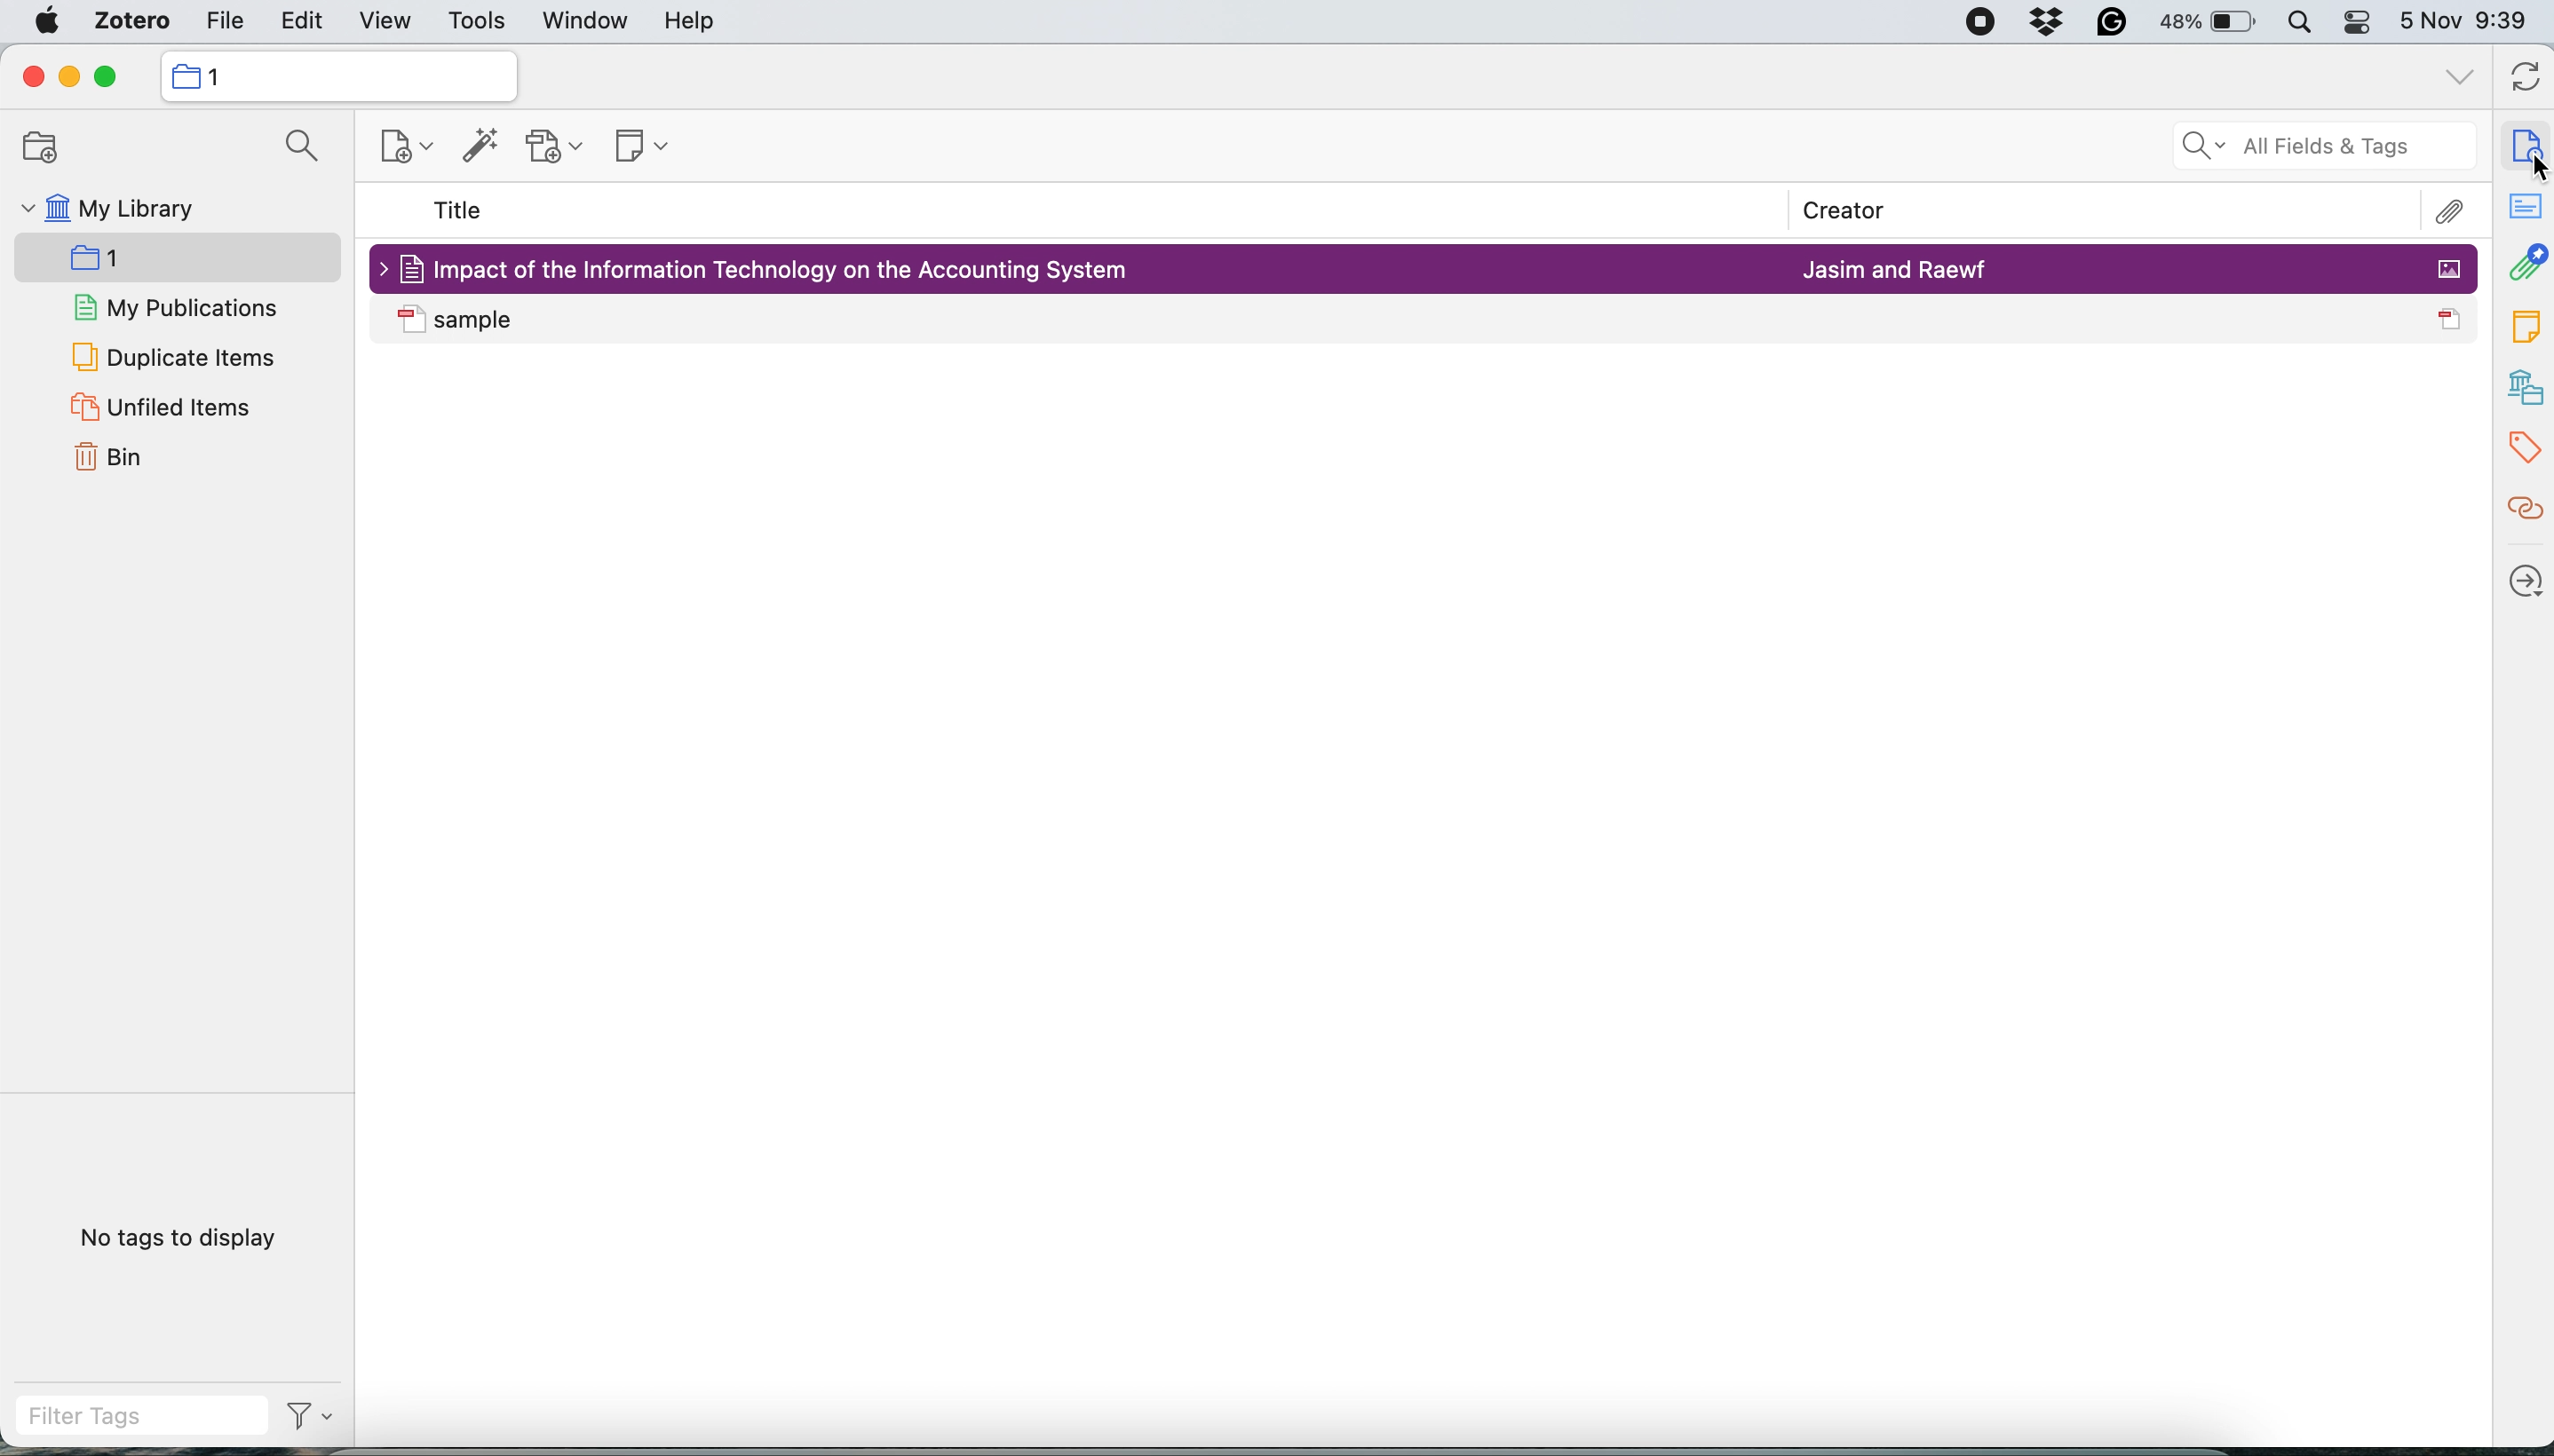 The width and height of the screenshot is (2554, 1456). What do you see at coordinates (689, 22) in the screenshot?
I see `help` at bounding box center [689, 22].